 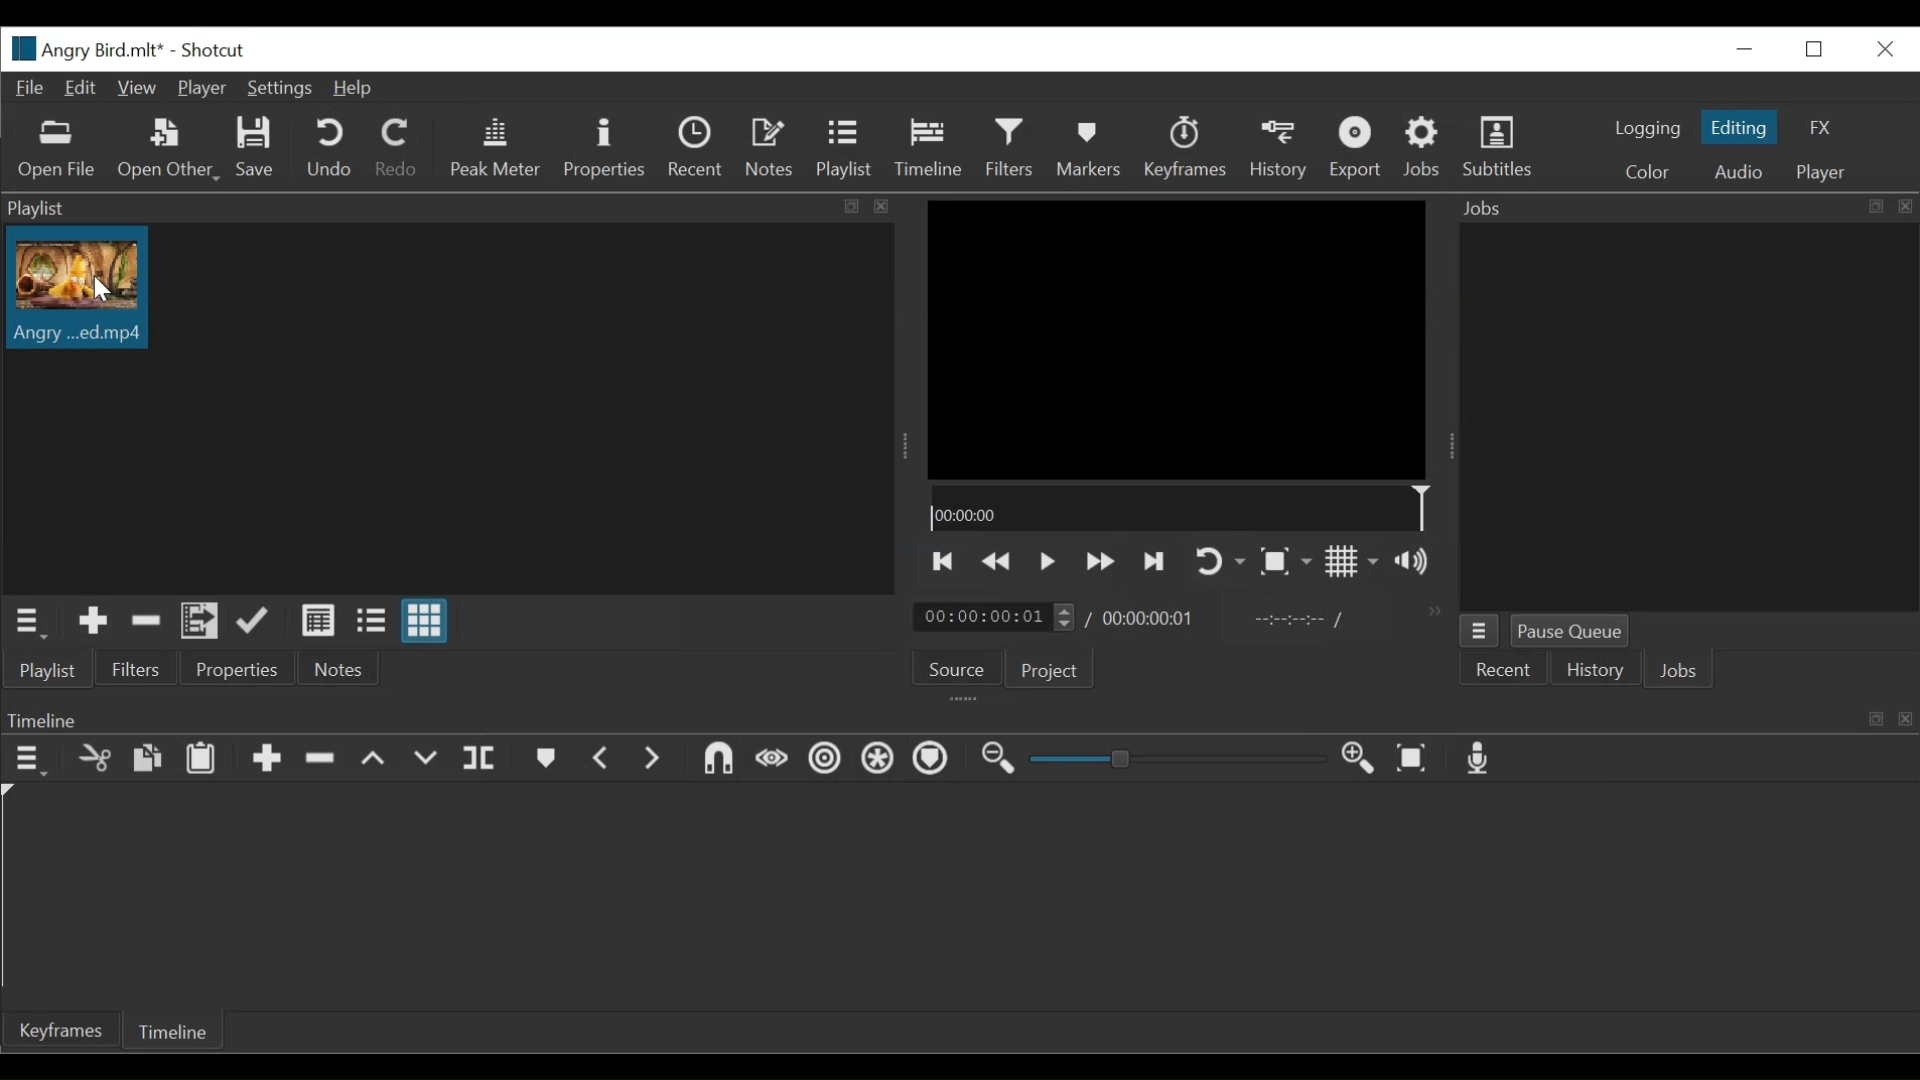 What do you see at coordinates (998, 561) in the screenshot?
I see `Play backward quickly` at bounding box center [998, 561].